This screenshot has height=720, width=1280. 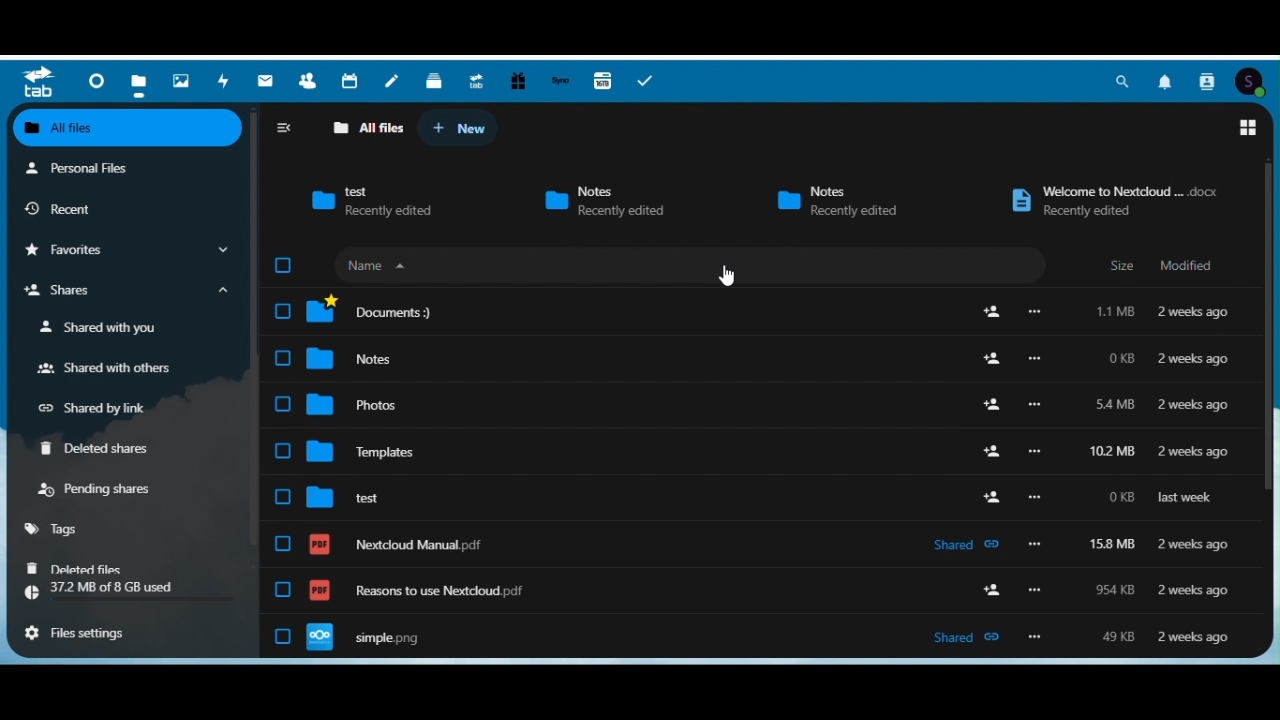 I want to click on Files, so click(x=142, y=80).